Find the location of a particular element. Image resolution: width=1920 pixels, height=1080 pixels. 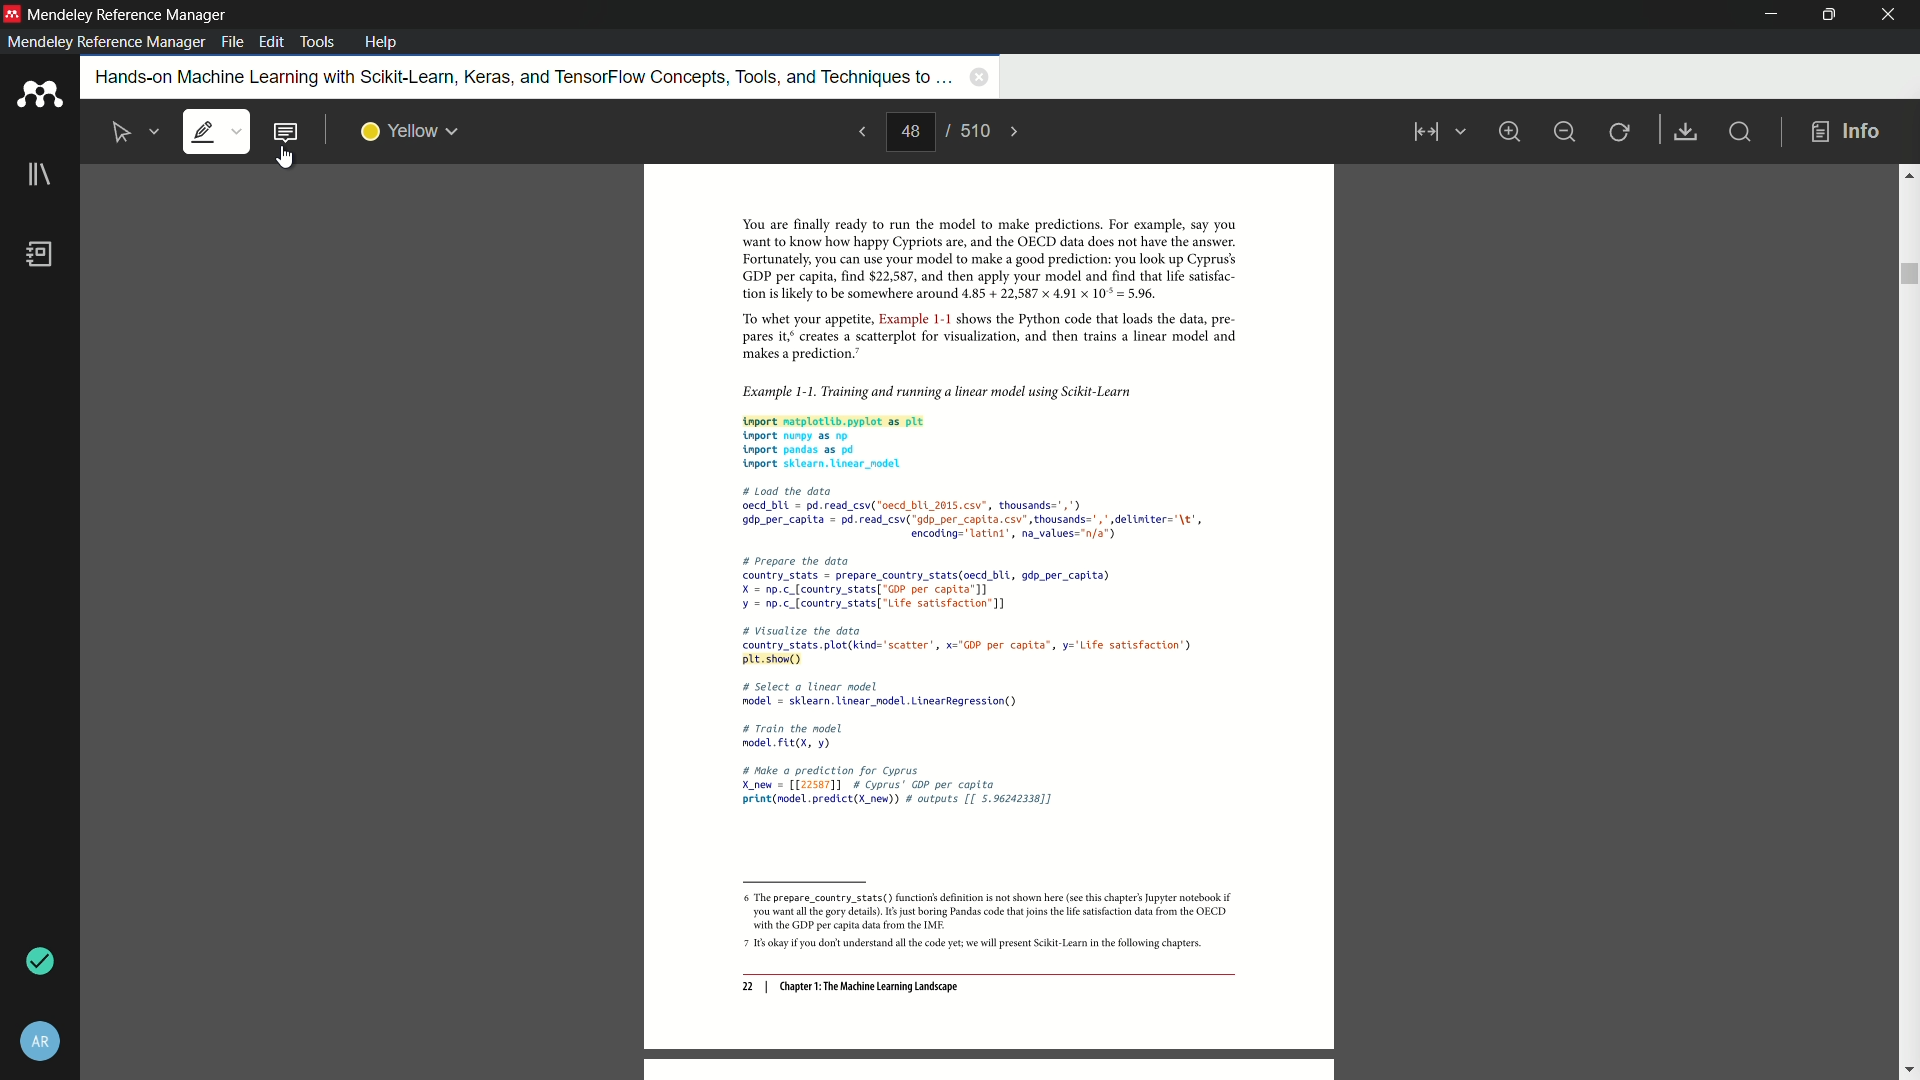

info is located at coordinates (1846, 133).